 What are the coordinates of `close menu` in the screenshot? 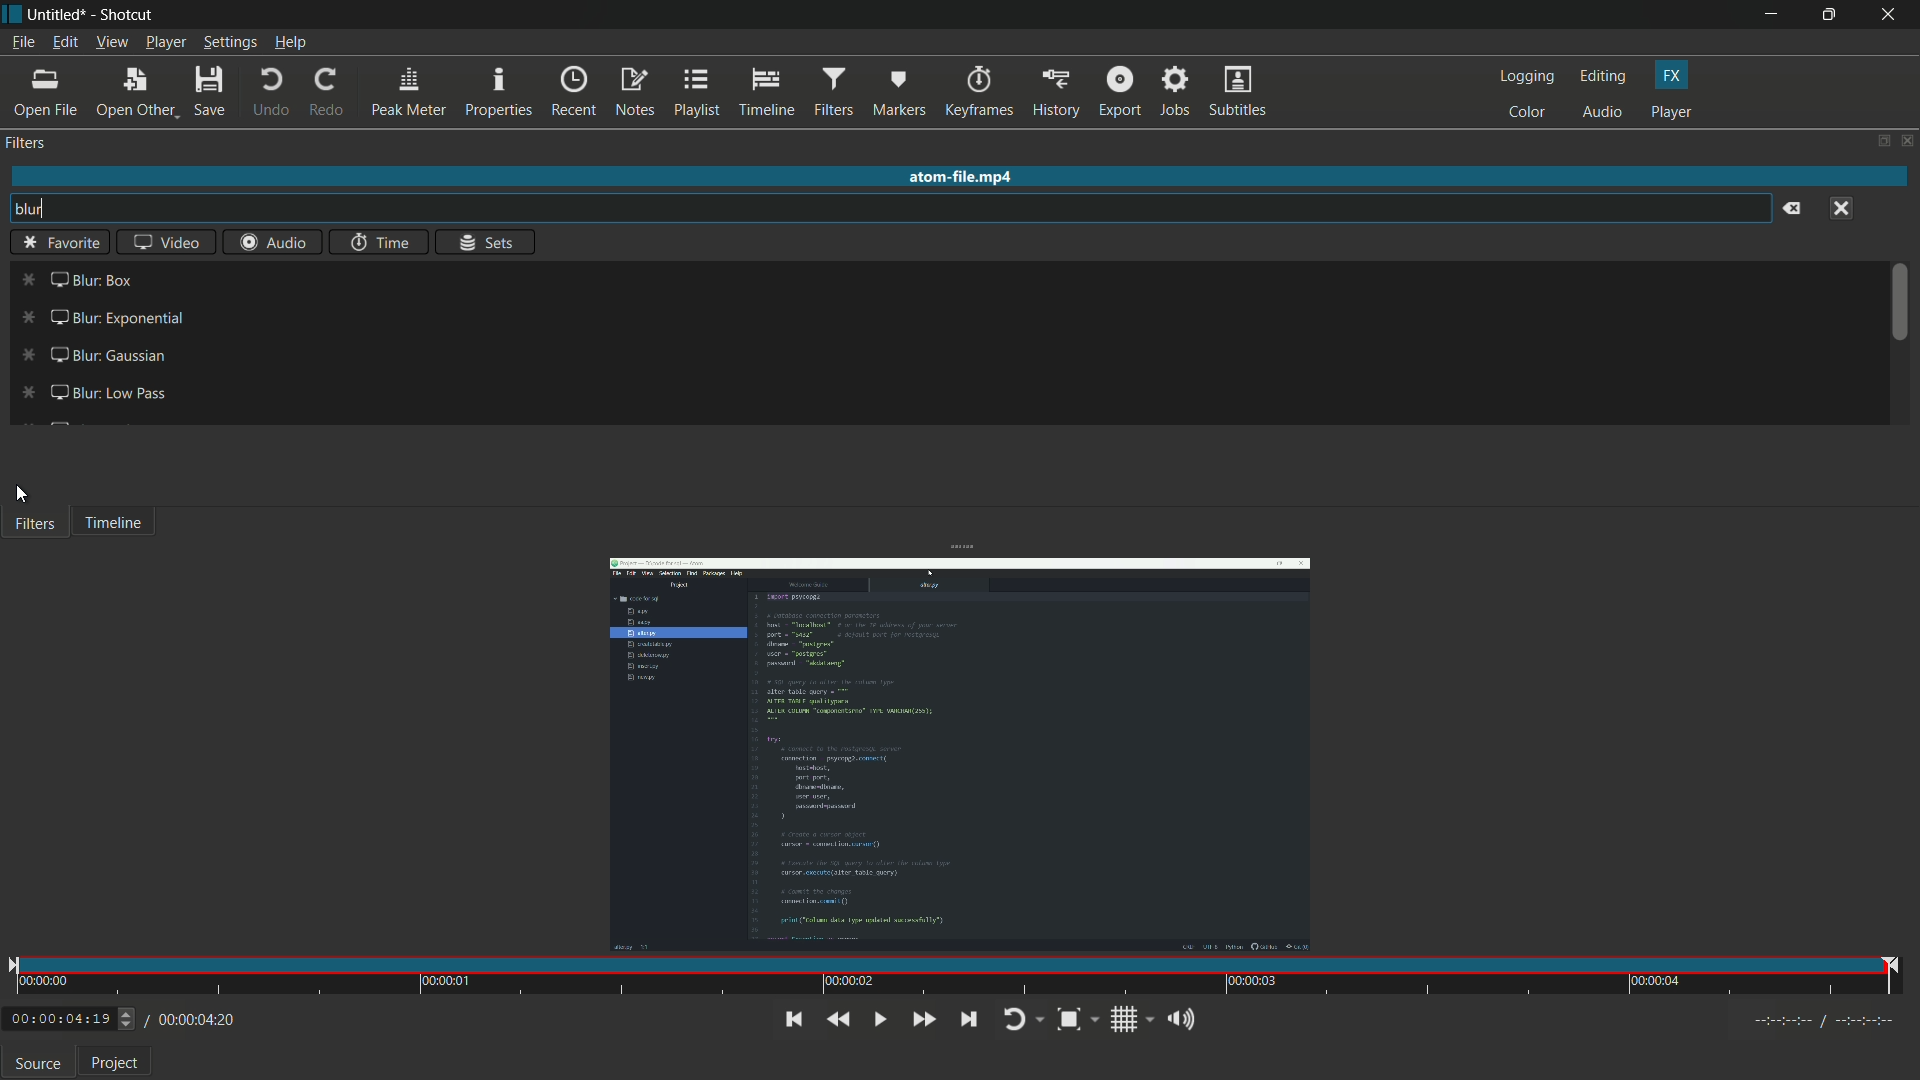 It's located at (1843, 208).